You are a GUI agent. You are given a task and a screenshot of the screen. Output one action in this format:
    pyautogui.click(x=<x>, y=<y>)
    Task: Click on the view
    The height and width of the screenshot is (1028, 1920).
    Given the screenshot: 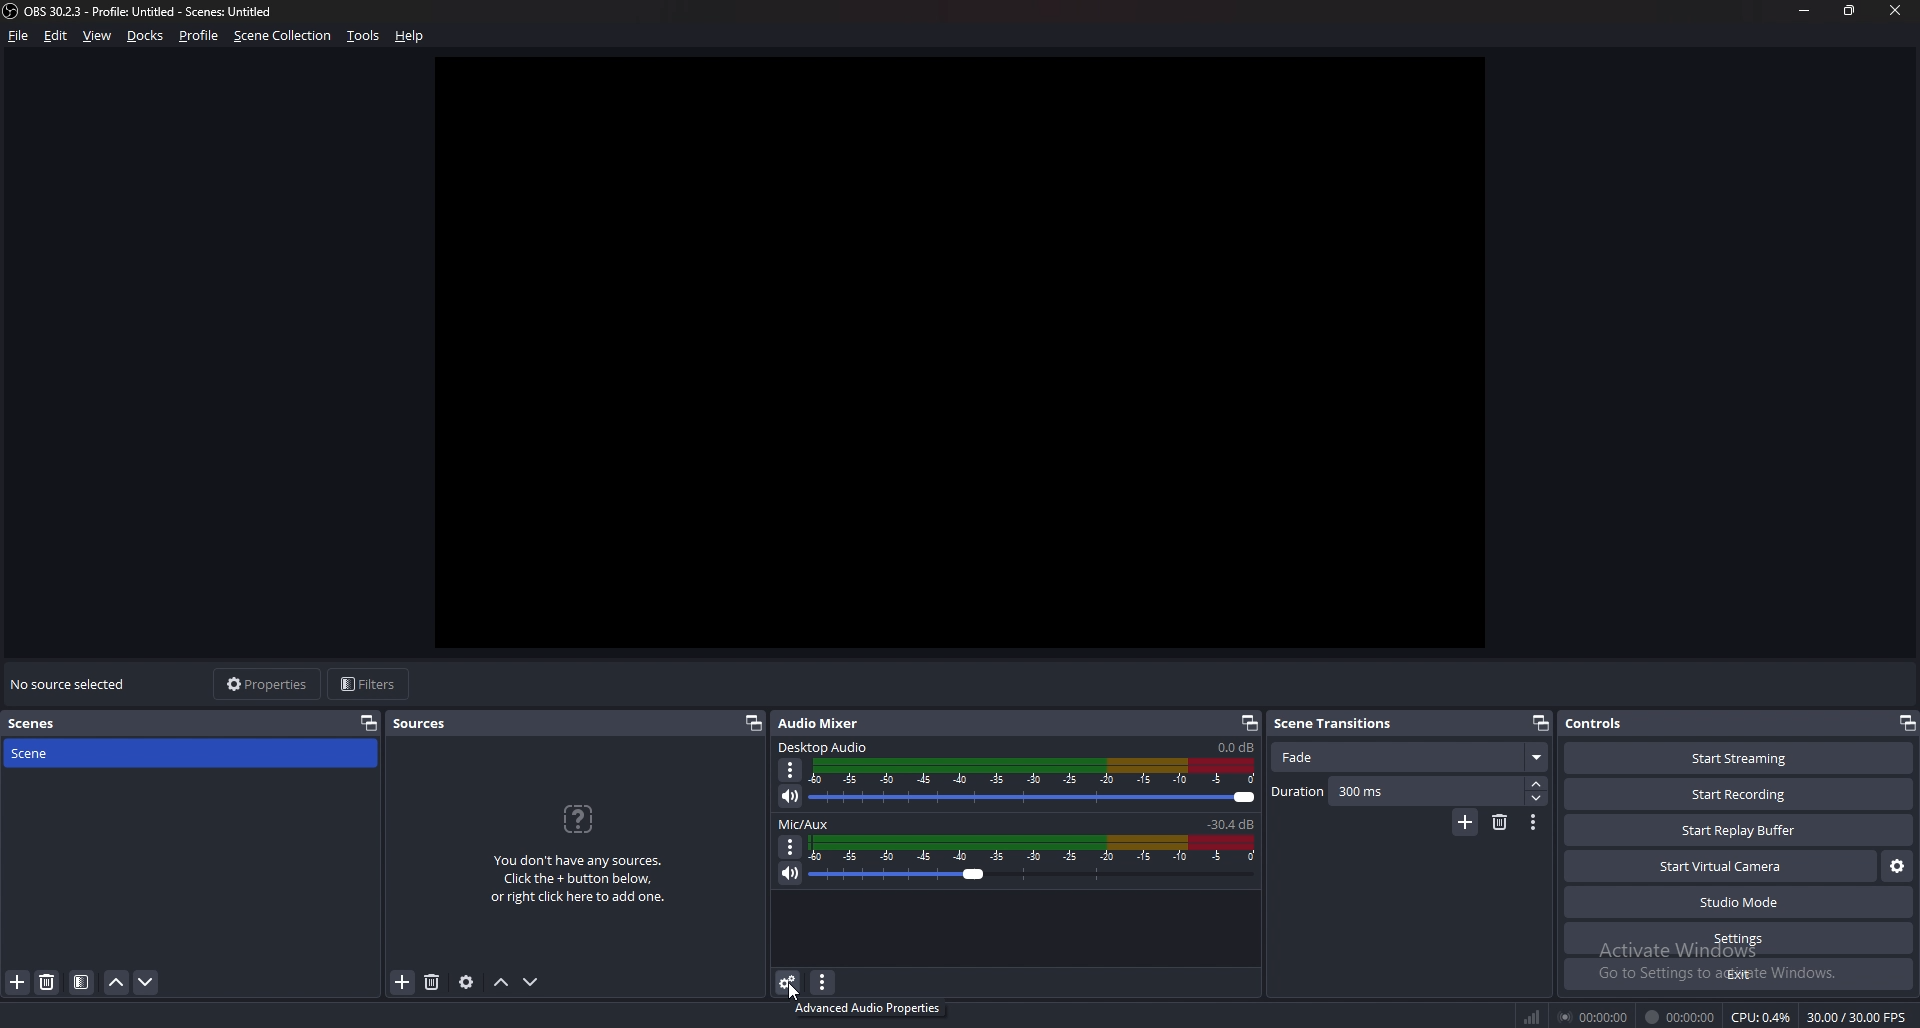 What is the action you would take?
    pyautogui.click(x=99, y=35)
    